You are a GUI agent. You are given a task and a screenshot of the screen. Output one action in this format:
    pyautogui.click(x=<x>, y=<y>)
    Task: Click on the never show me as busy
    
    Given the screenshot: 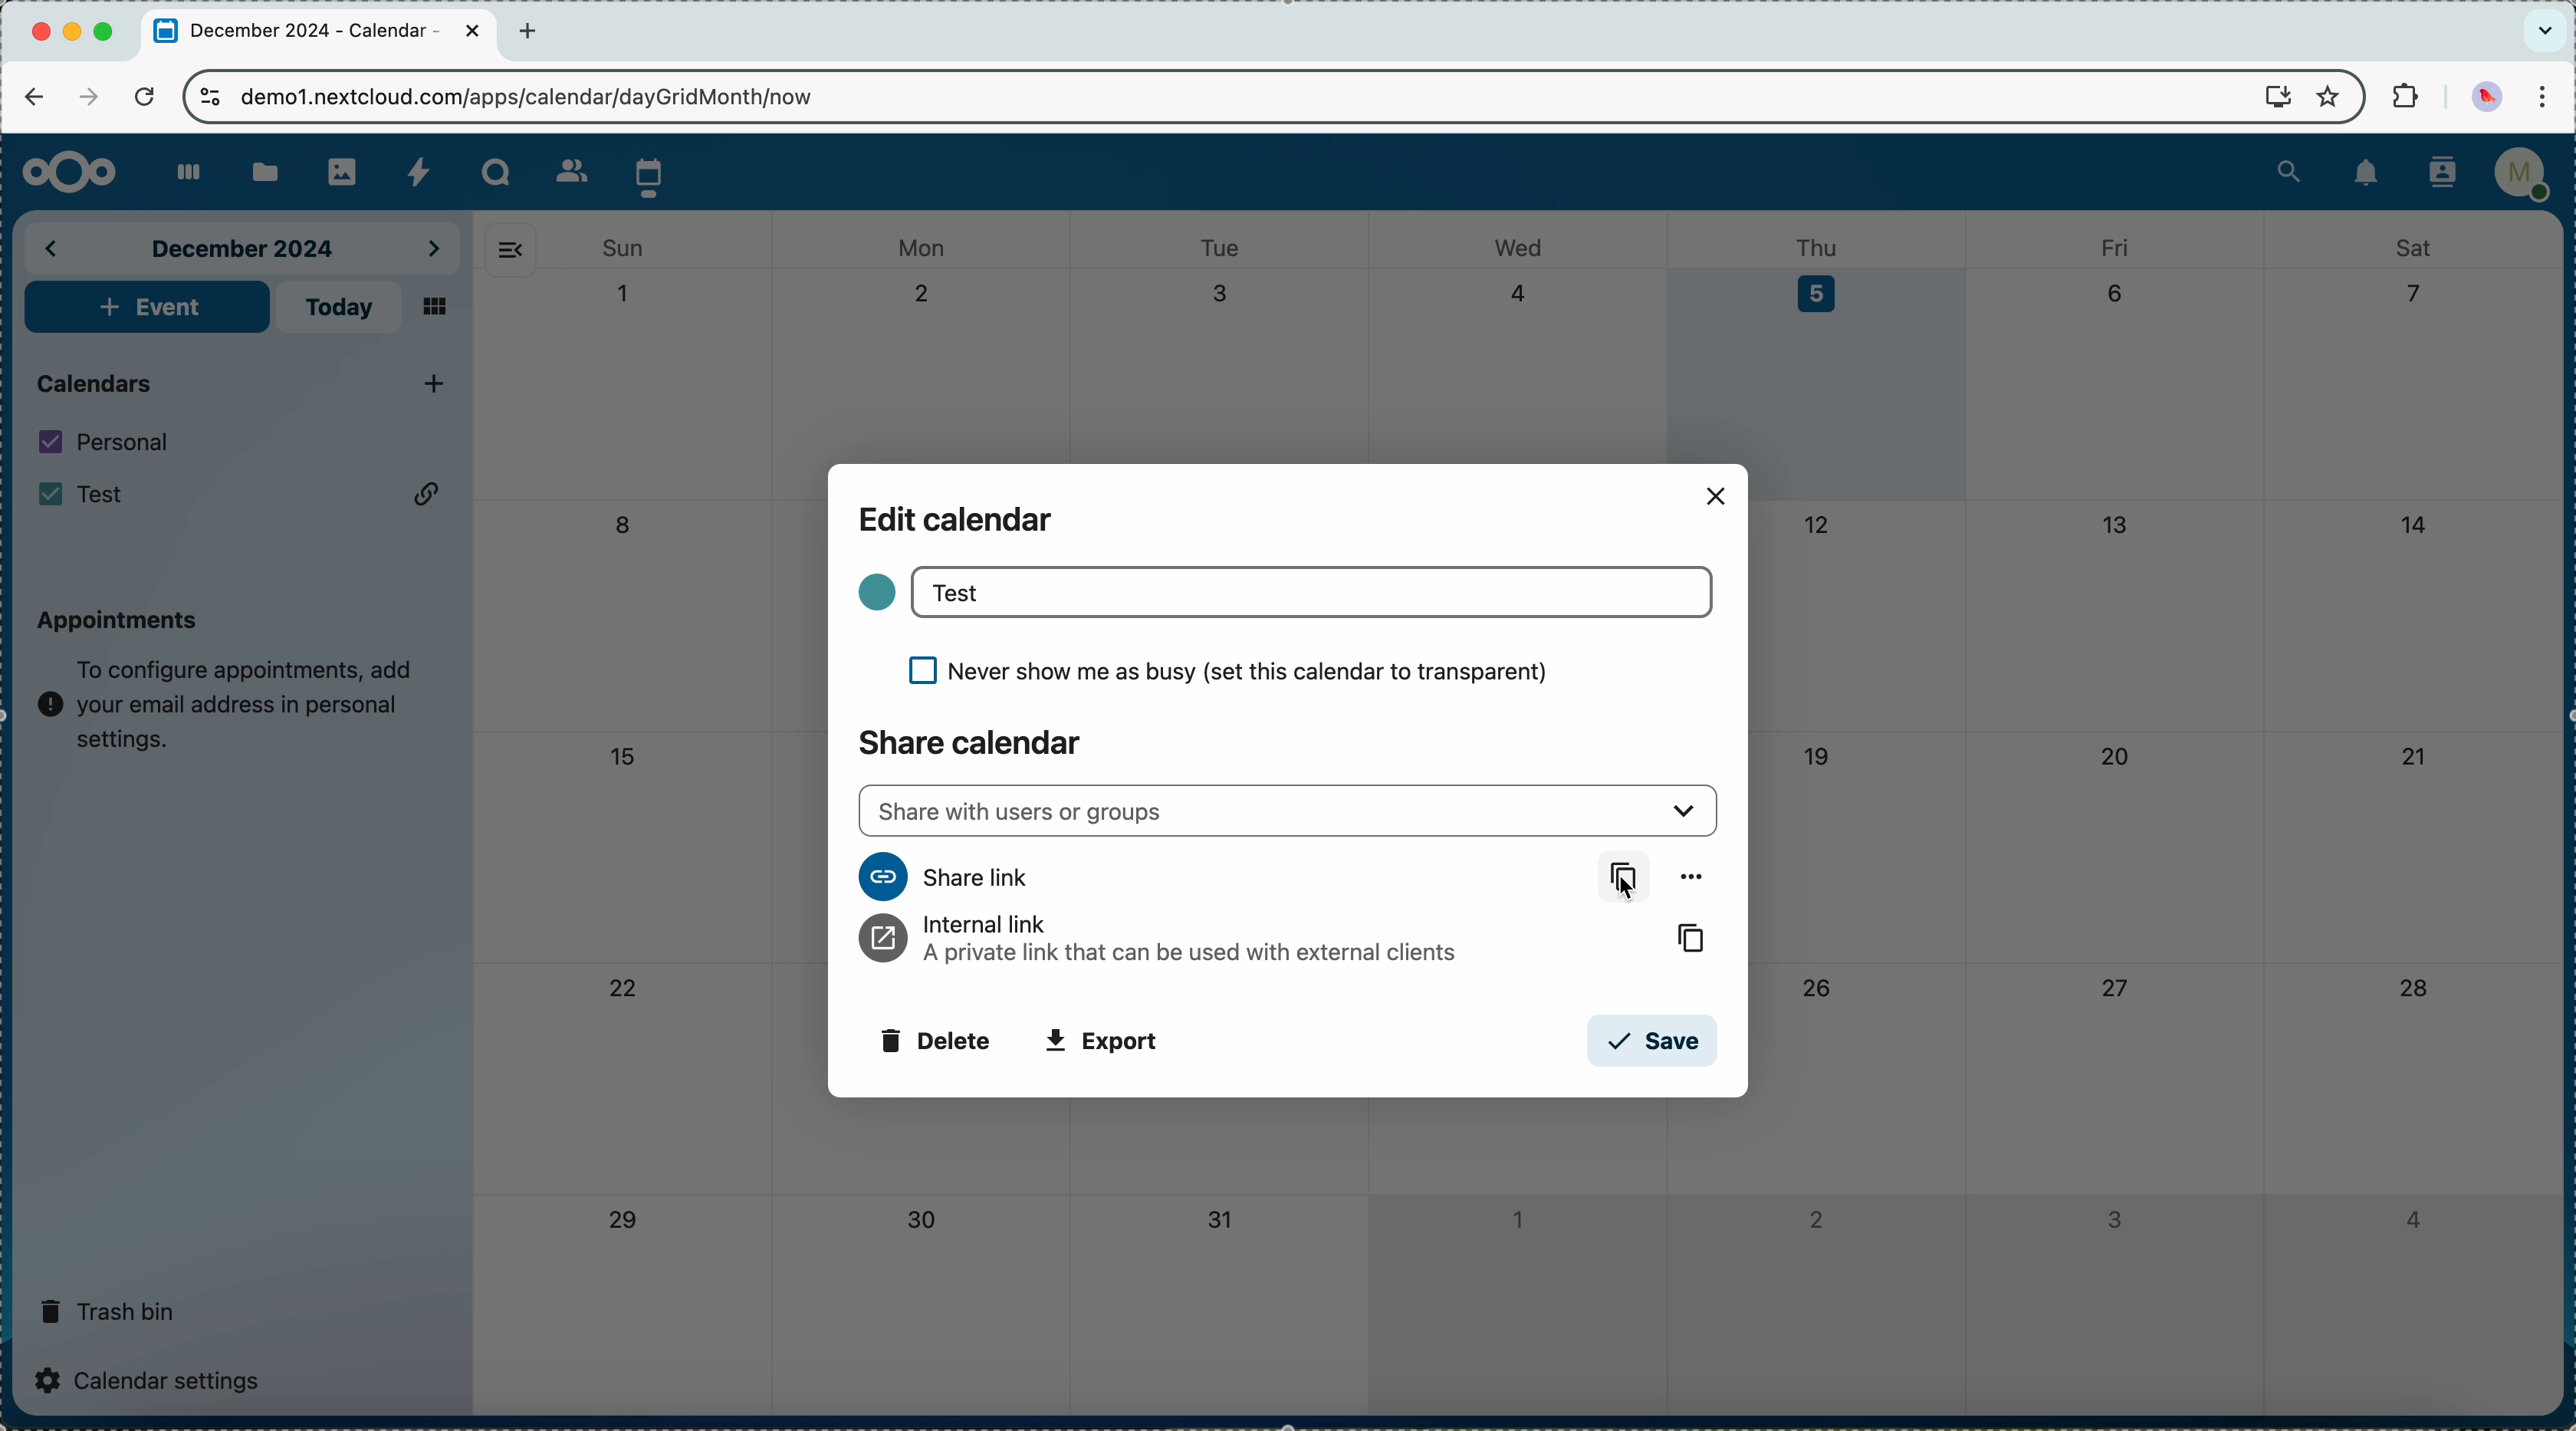 What is the action you would take?
    pyautogui.click(x=1225, y=669)
    